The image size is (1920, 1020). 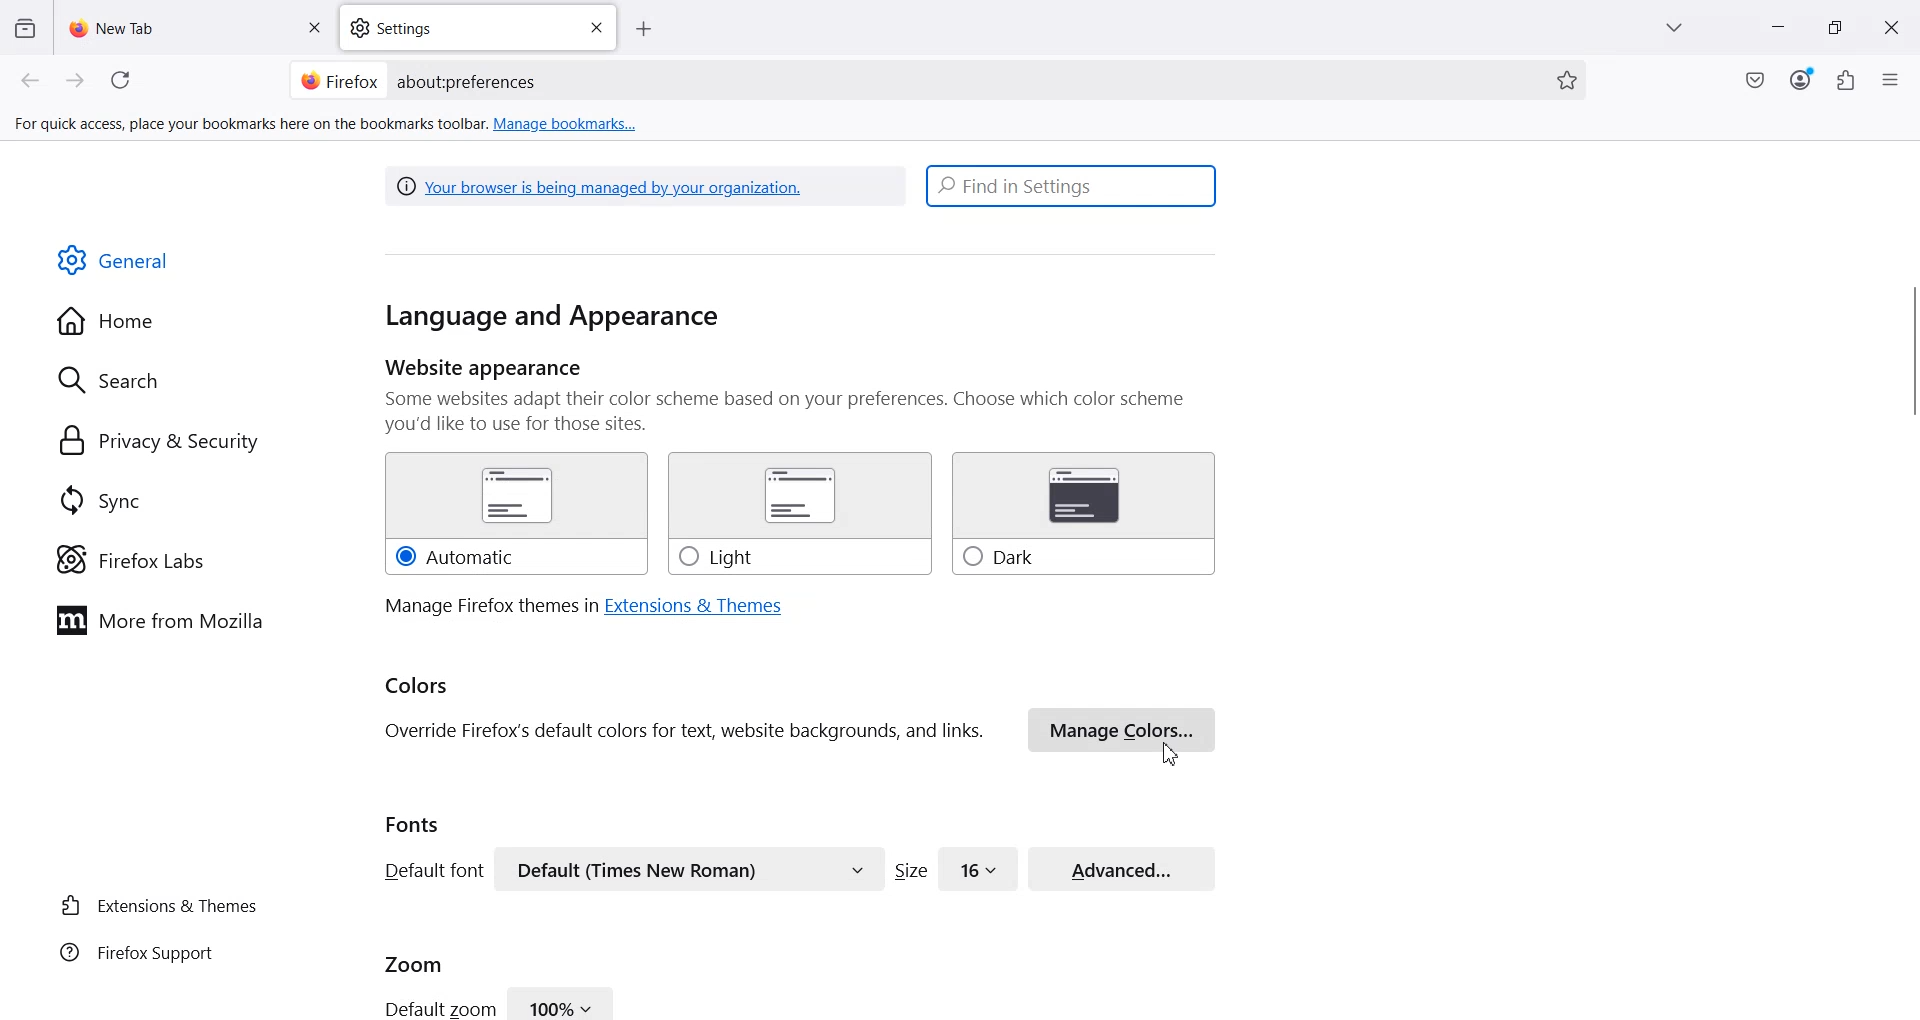 What do you see at coordinates (159, 443) in the screenshot?
I see `8 Privacy & Security` at bounding box center [159, 443].